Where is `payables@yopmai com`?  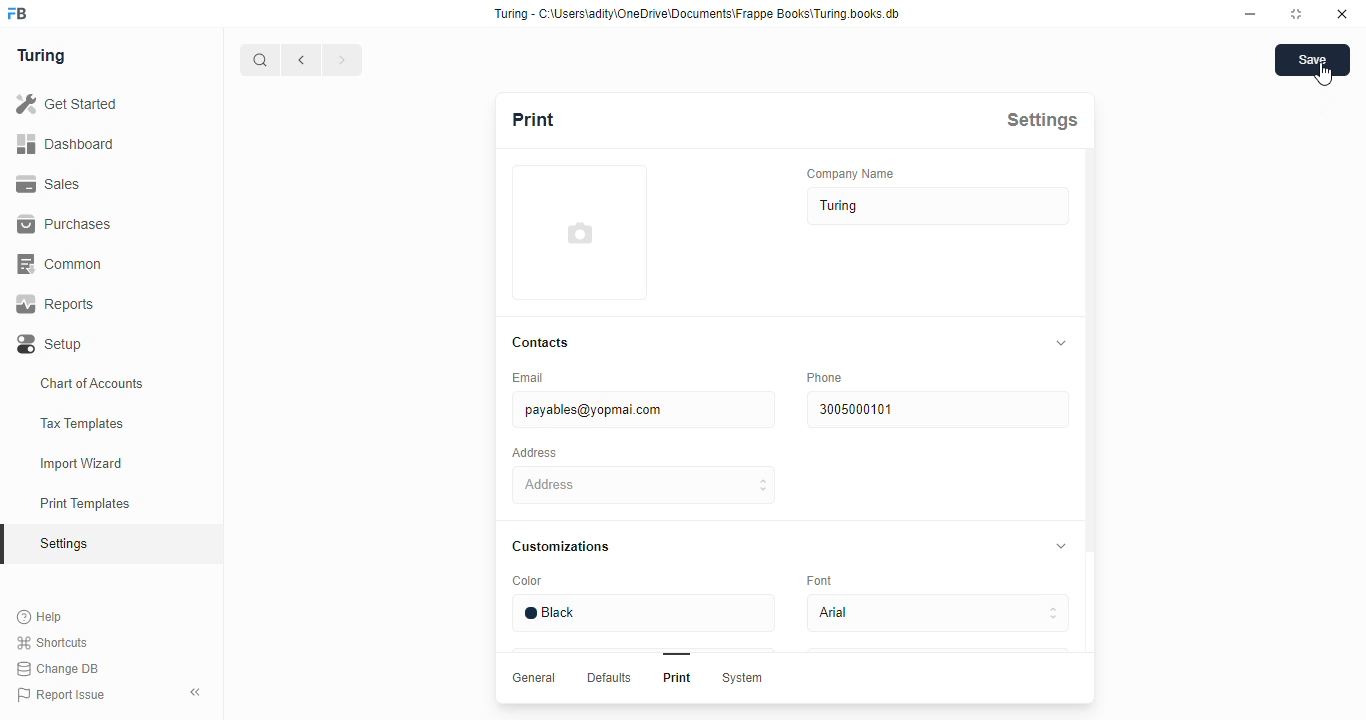 payables@yopmai com is located at coordinates (636, 411).